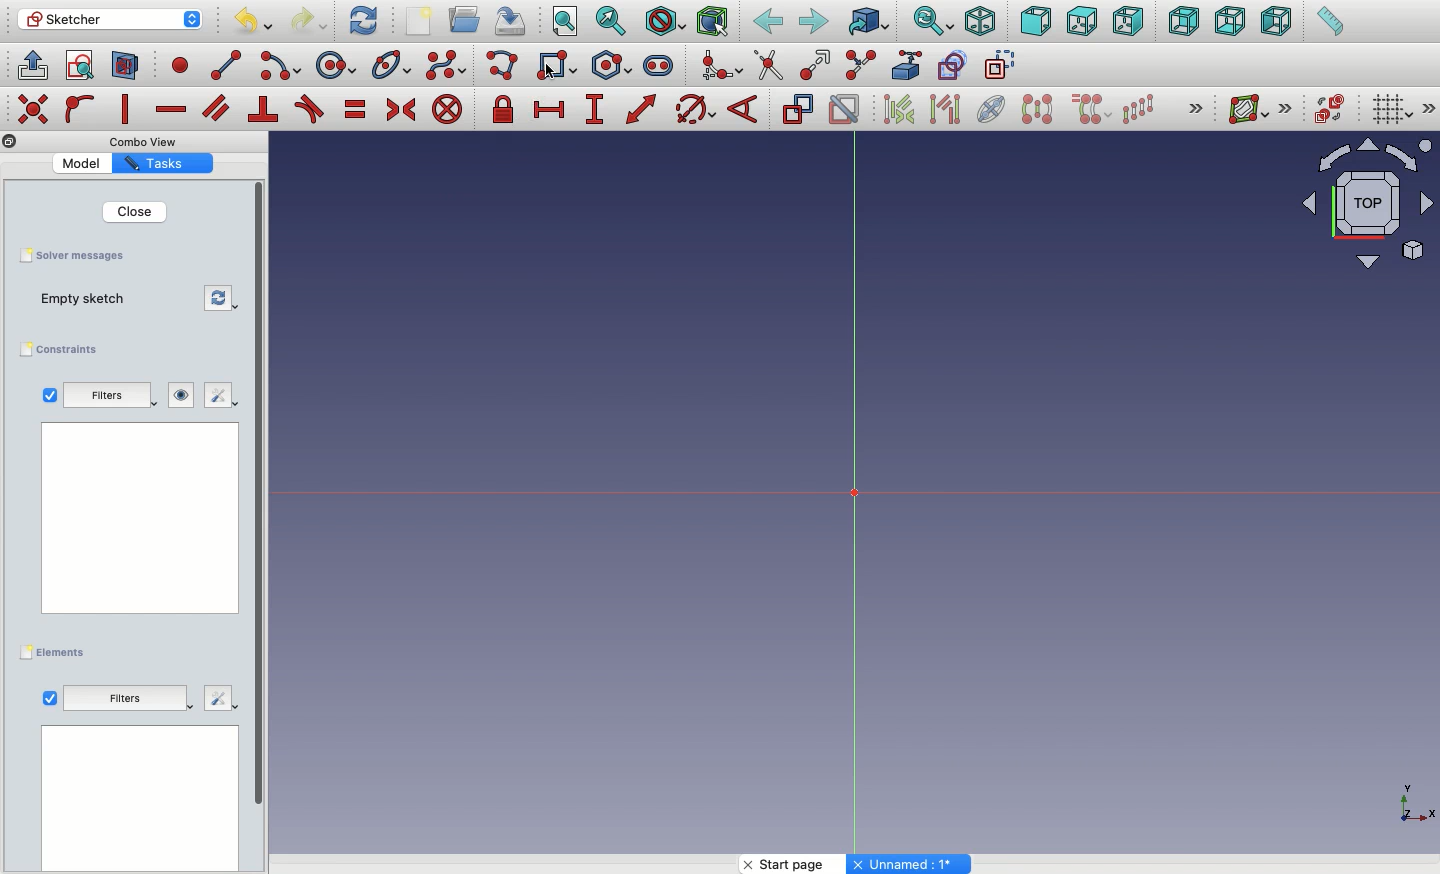 This screenshot has width=1440, height=874. Describe the element at coordinates (550, 108) in the screenshot. I see `constrain horizontal distance` at that location.